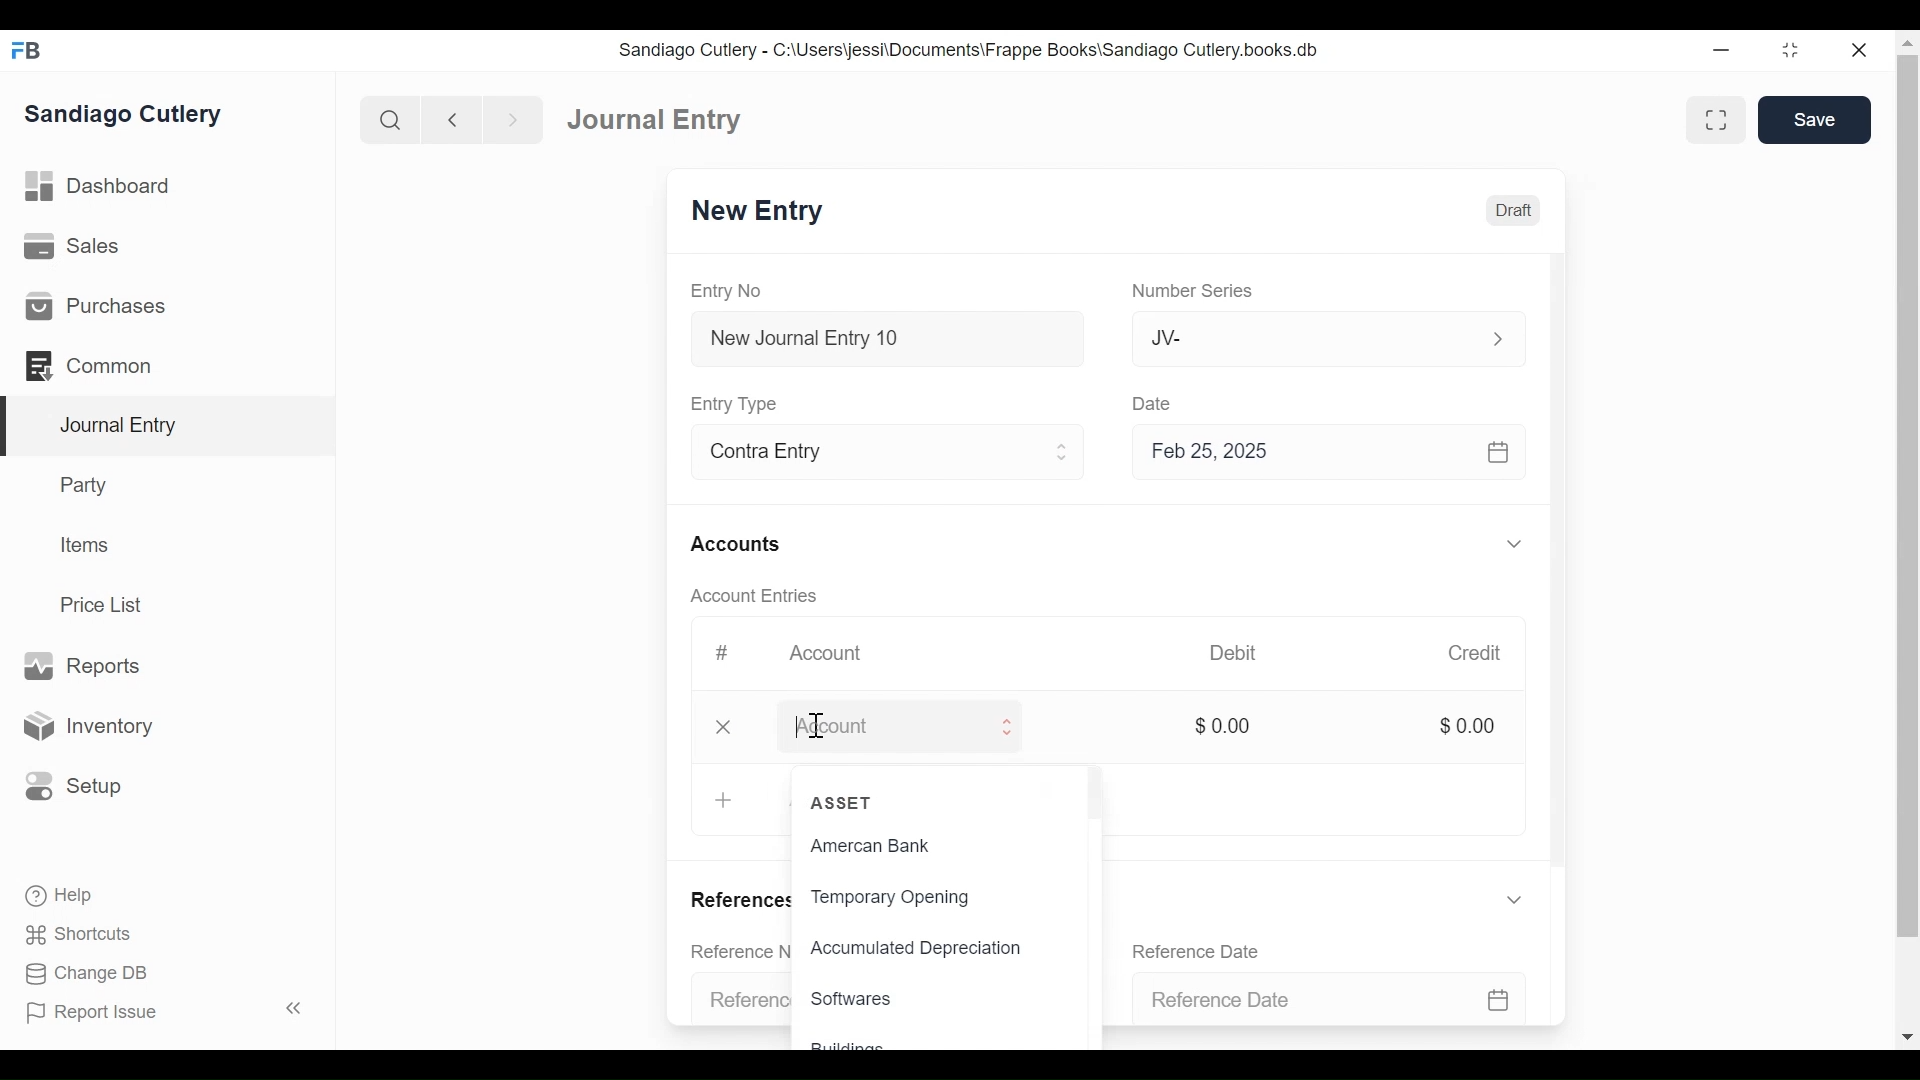  I want to click on Report Issue, so click(164, 1012).